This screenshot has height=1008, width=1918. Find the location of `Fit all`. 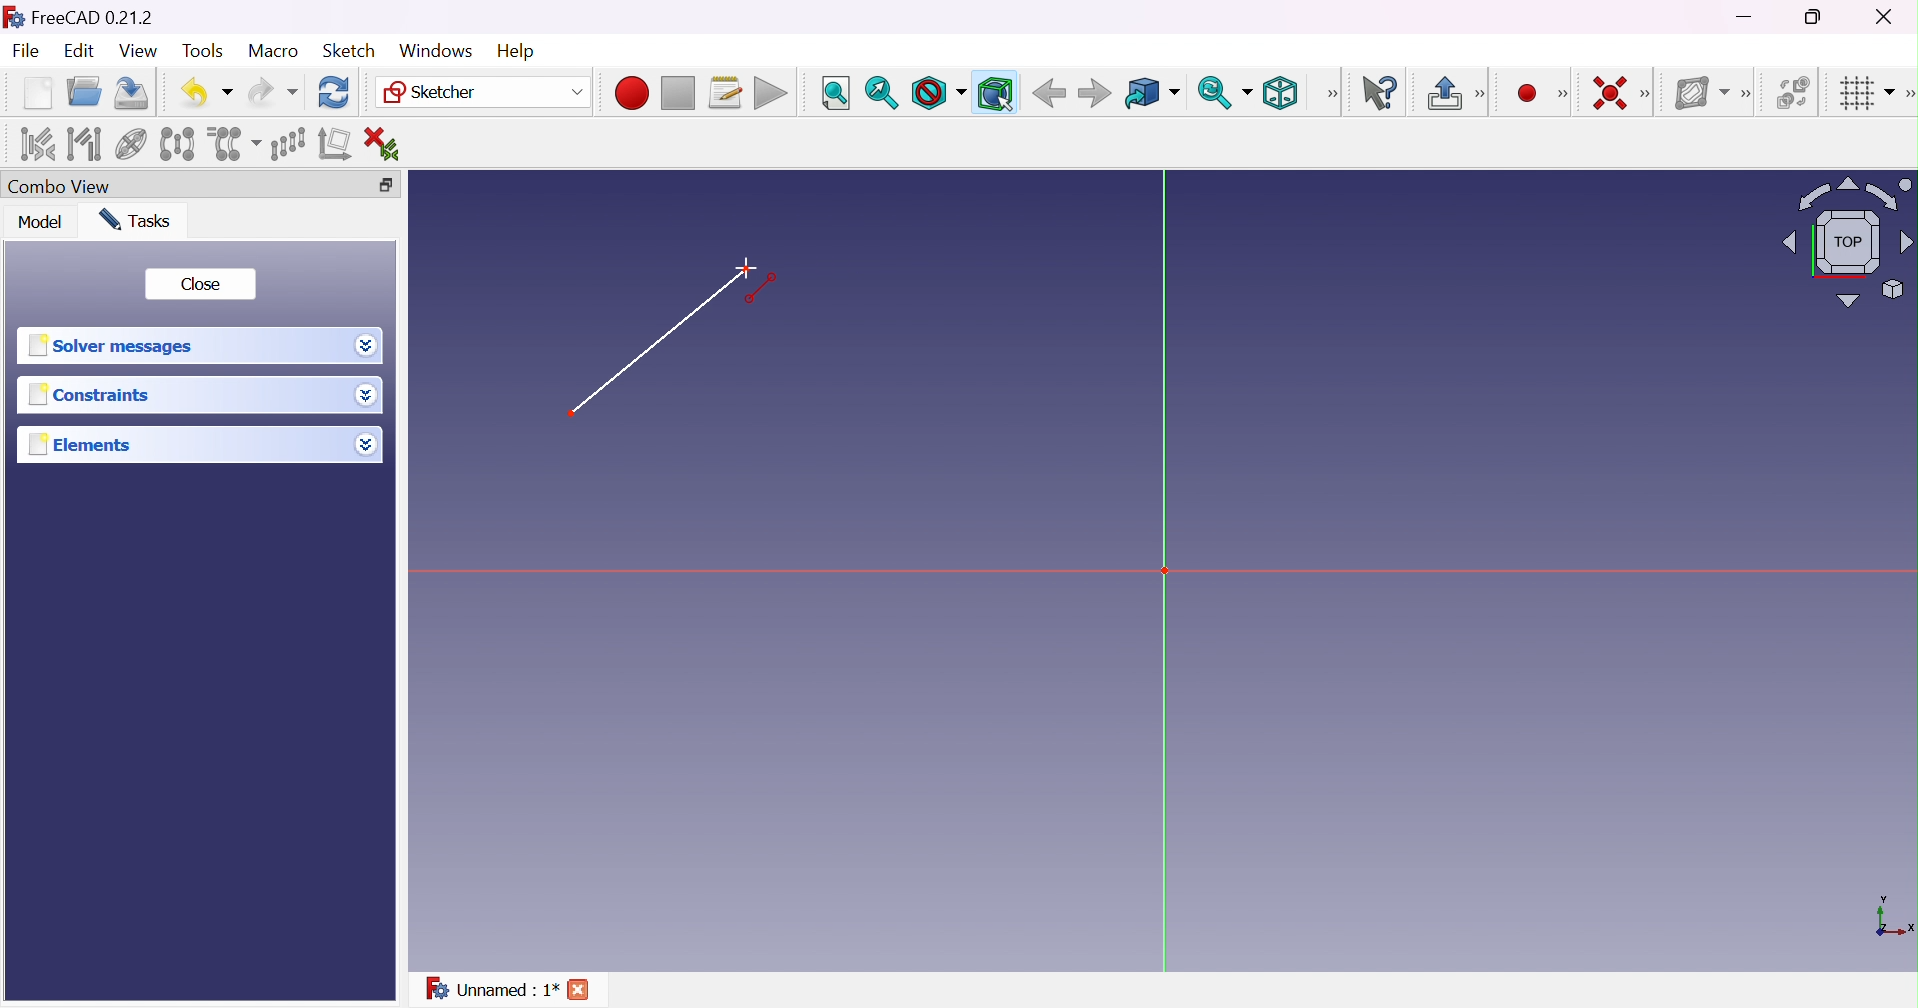

Fit all is located at coordinates (834, 93).